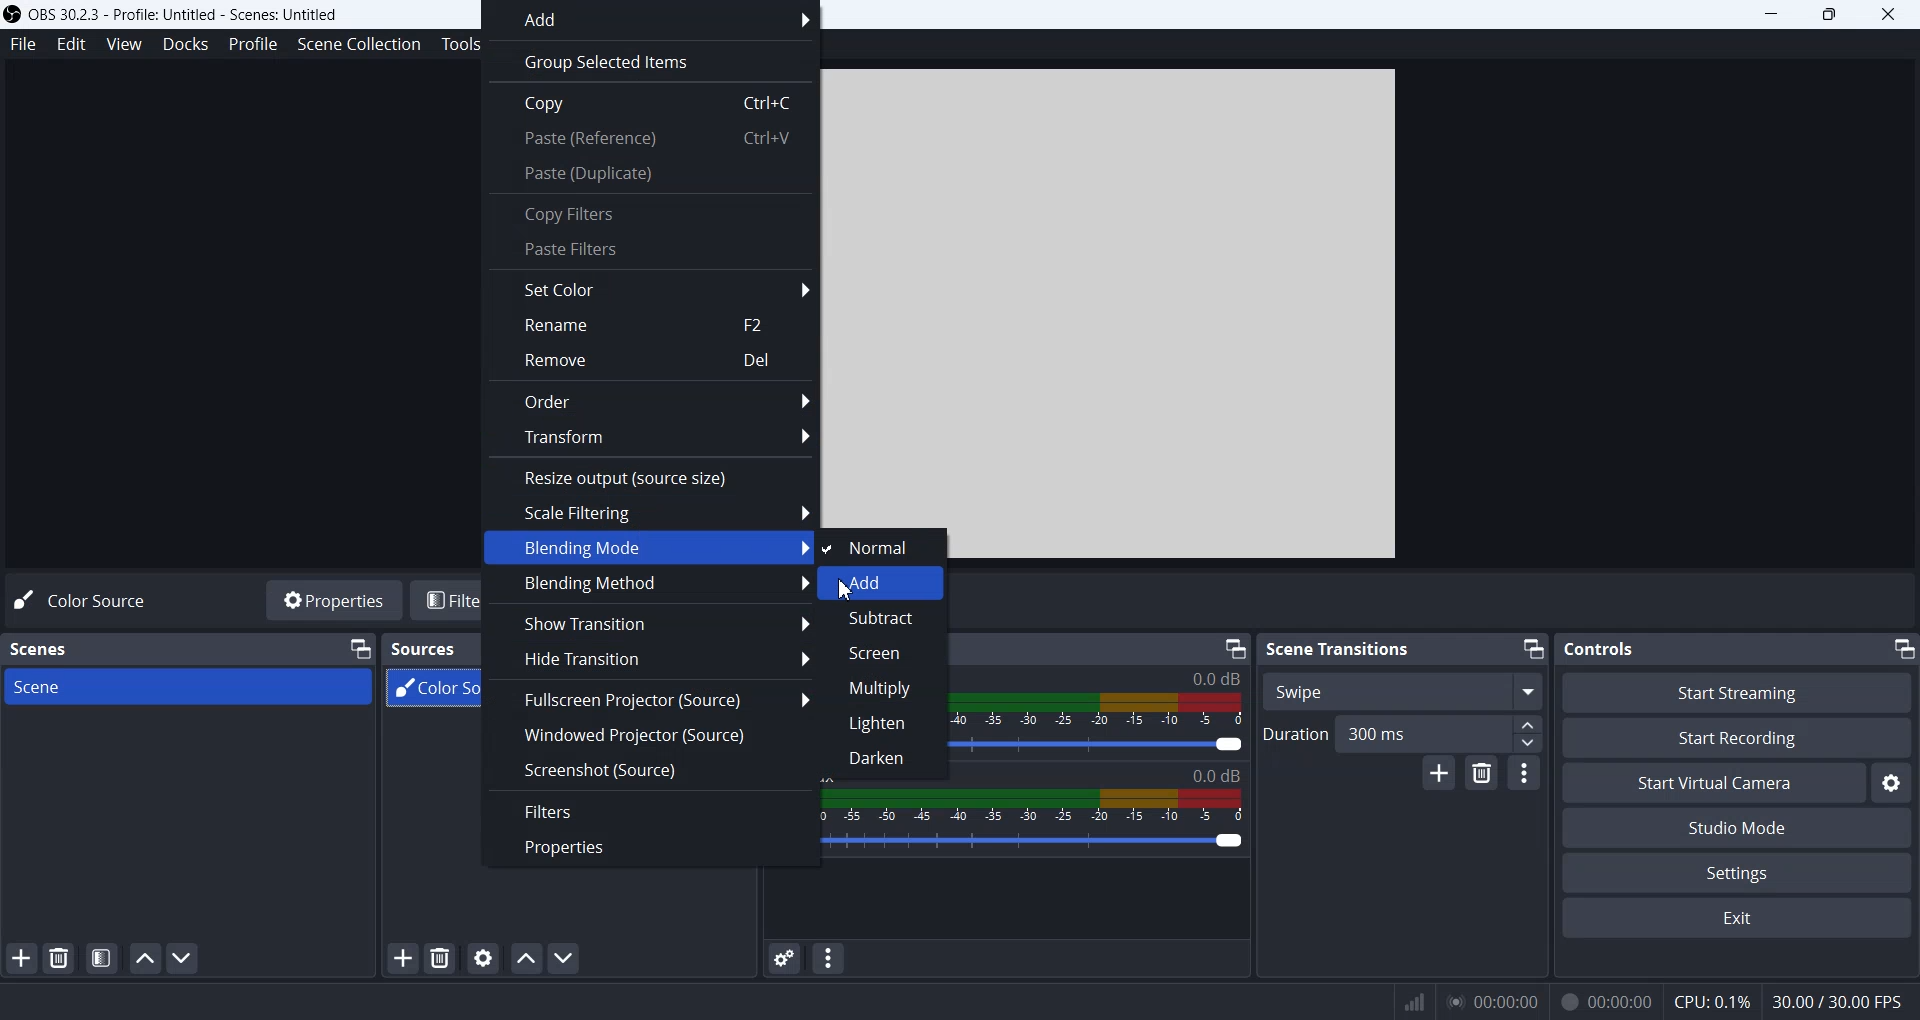 Image resolution: width=1920 pixels, height=1020 pixels. What do you see at coordinates (649, 249) in the screenshot?
I see `Paste Filters` at bounding box center [649, 249].